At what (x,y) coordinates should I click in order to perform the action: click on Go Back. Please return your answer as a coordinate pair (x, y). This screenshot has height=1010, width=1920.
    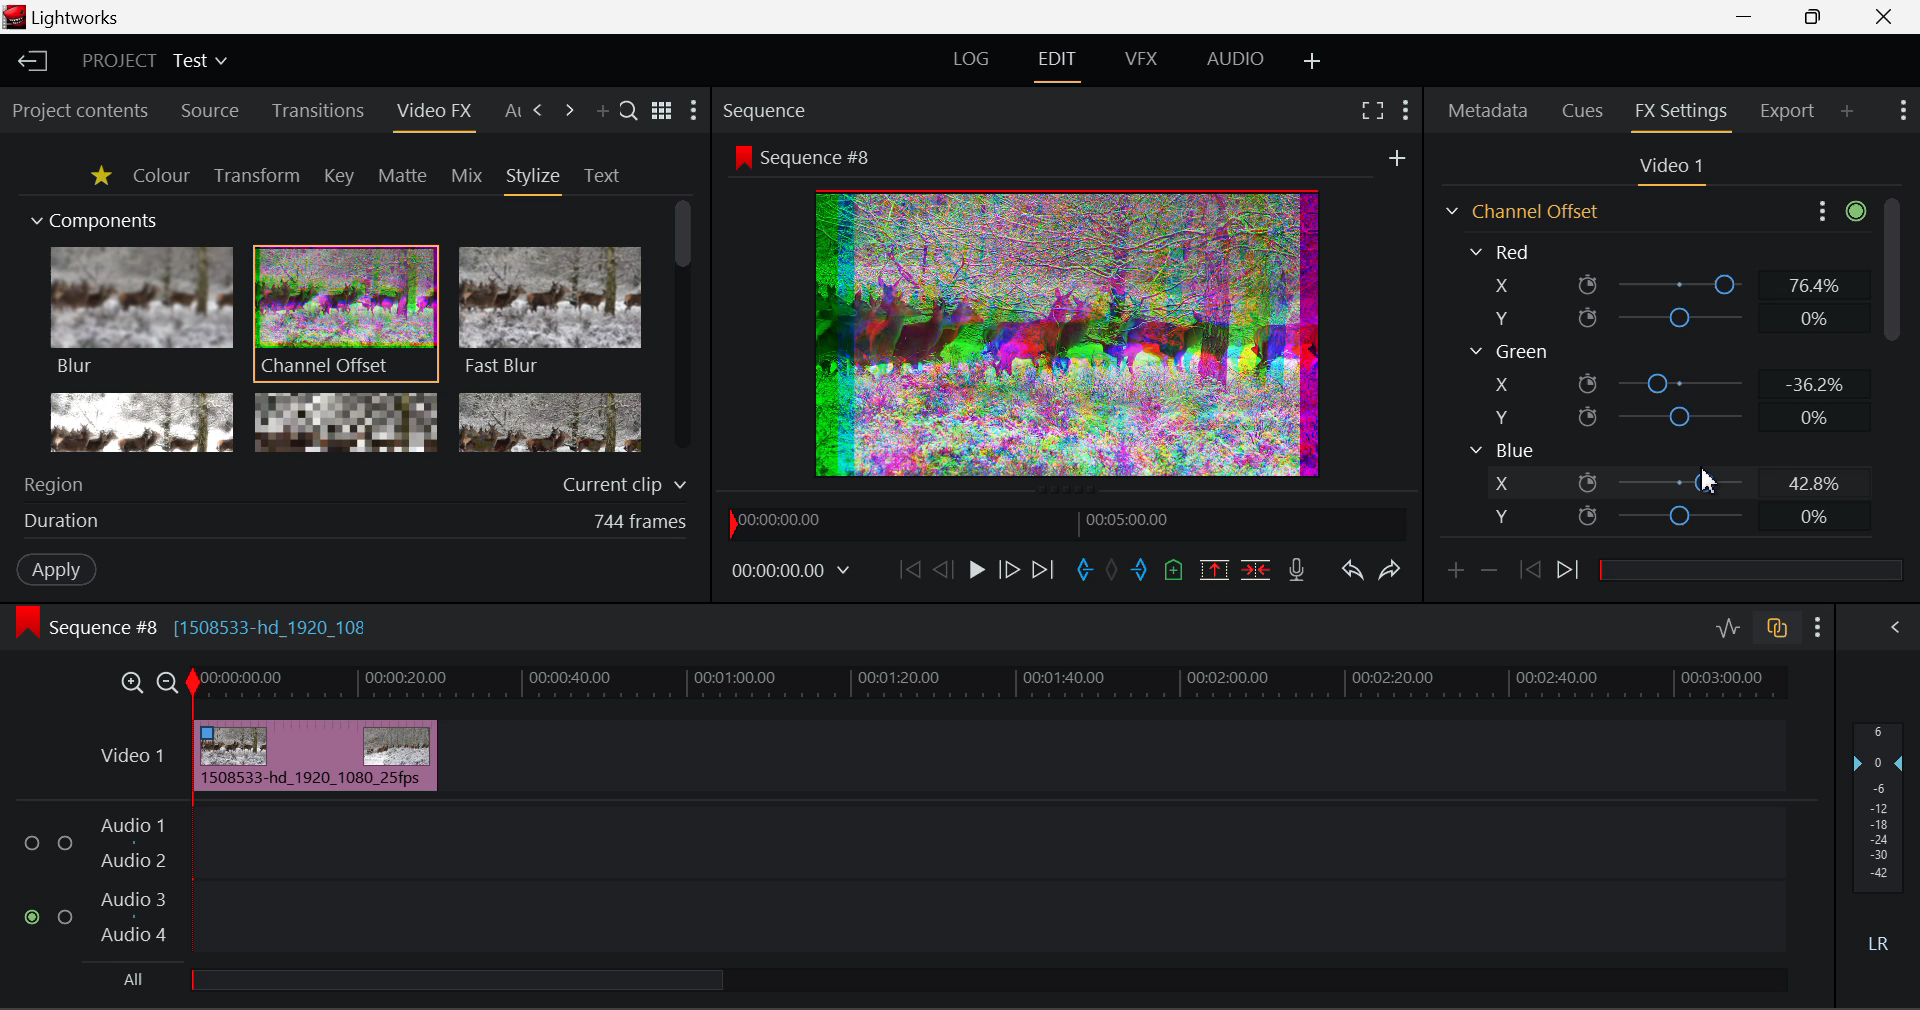
    Looking at the image, I should click on (941, 570).